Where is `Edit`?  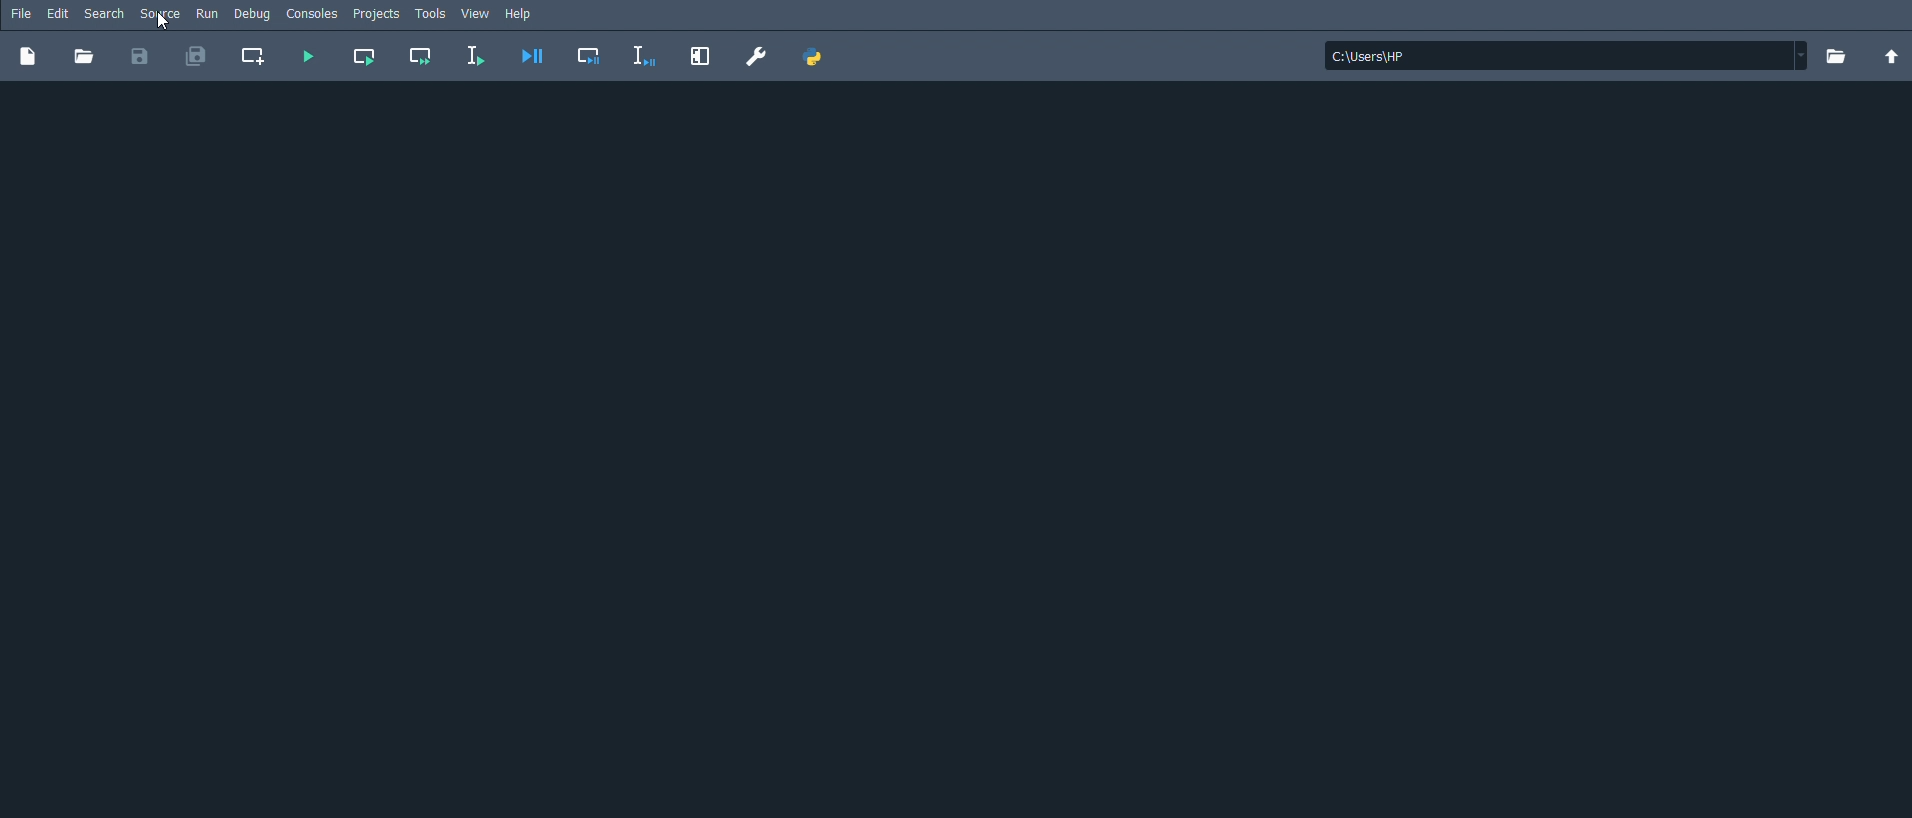
Edit is located at coordinates (60, 13).